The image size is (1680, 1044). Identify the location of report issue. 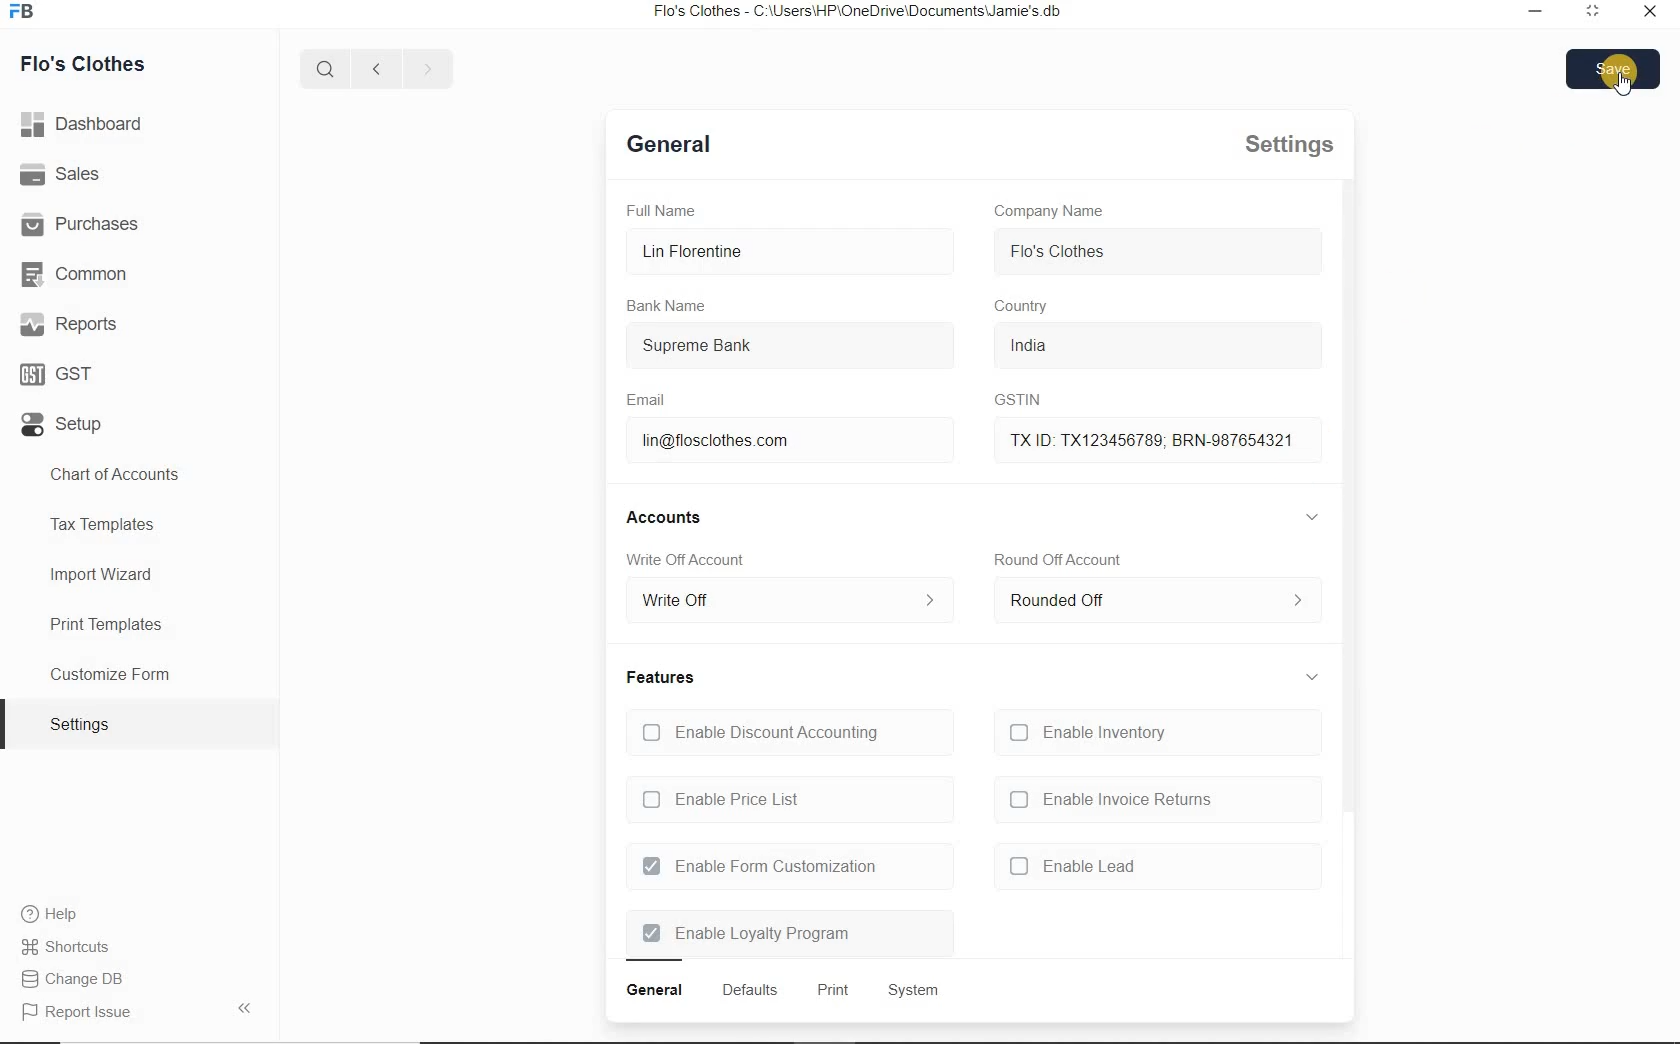
(86, 1013).